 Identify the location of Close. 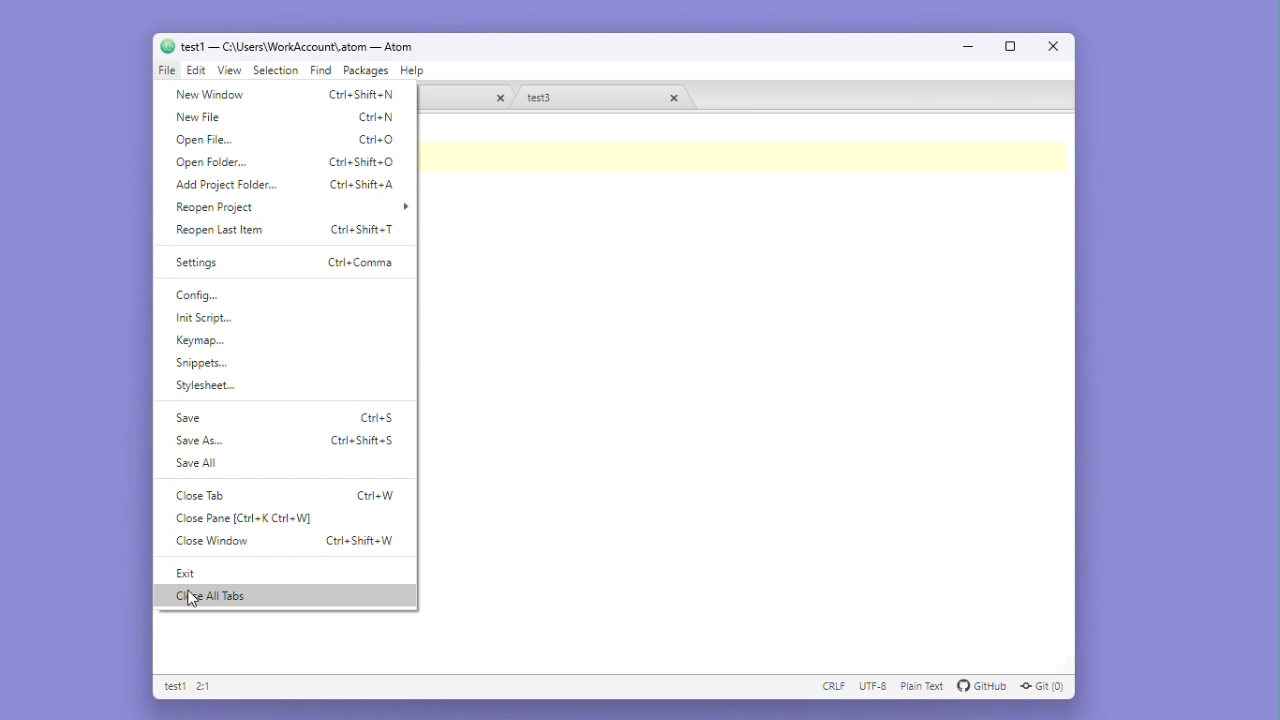
(1050, 49).